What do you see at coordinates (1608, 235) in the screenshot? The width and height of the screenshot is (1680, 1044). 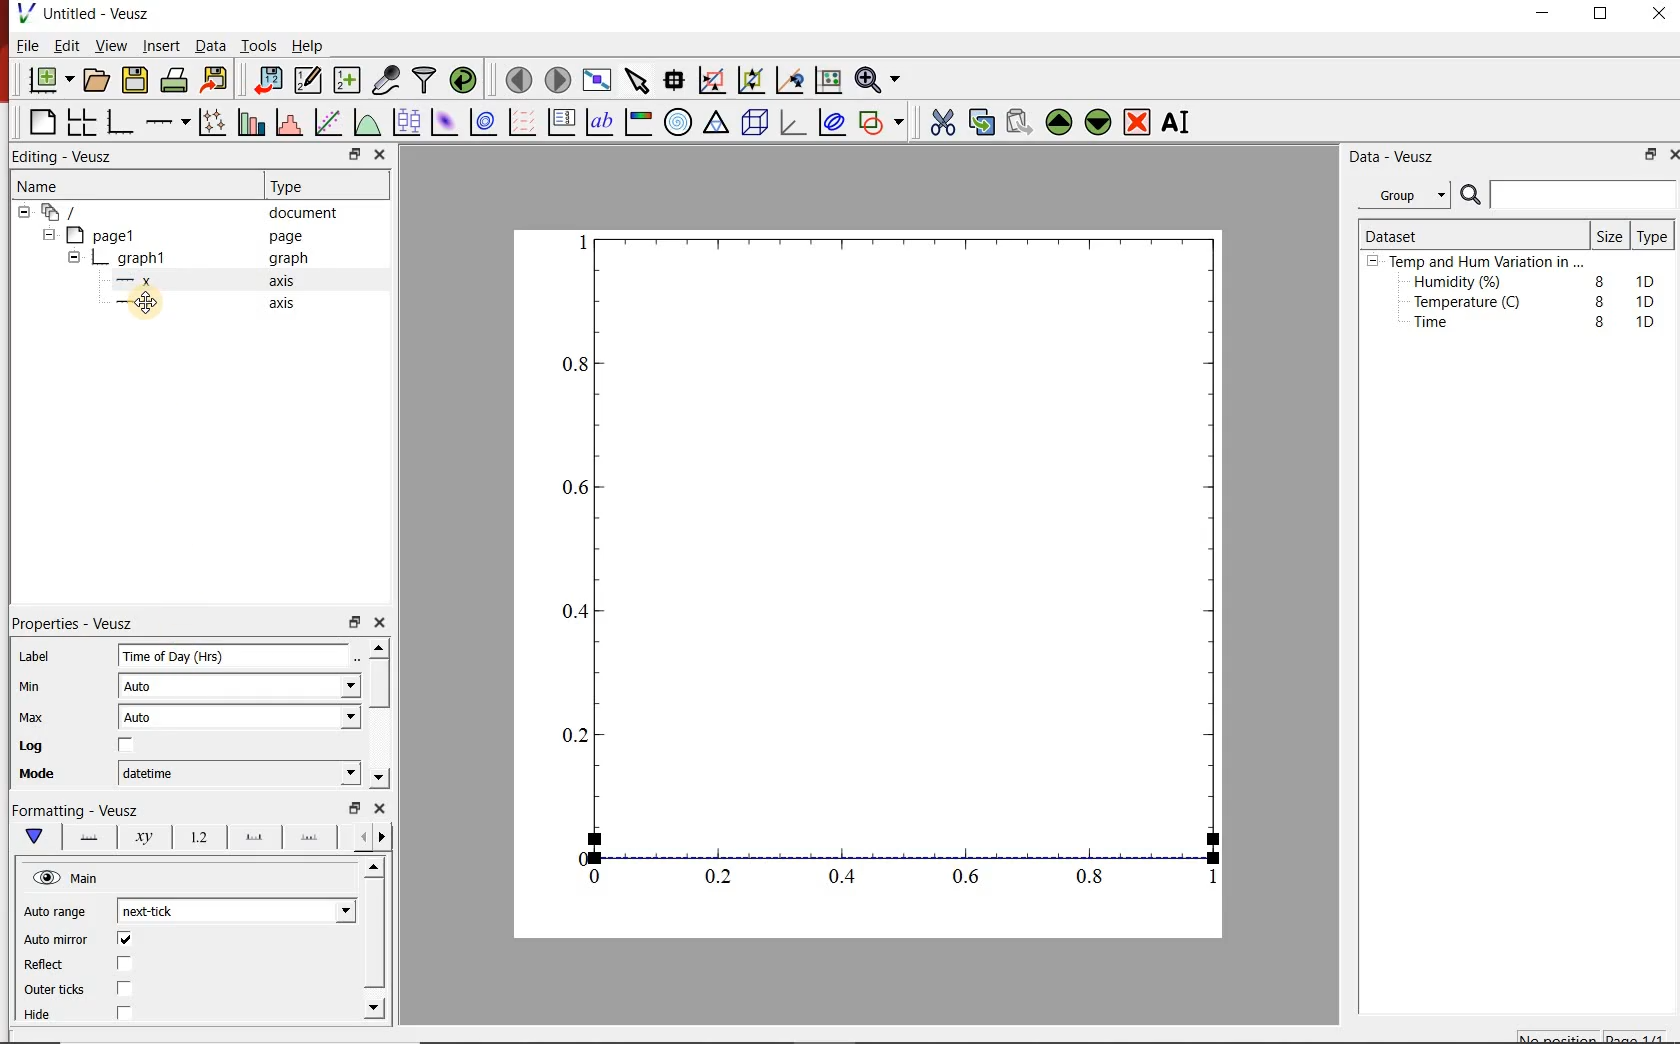 I see `Size` at bounding box center [1608, 235].